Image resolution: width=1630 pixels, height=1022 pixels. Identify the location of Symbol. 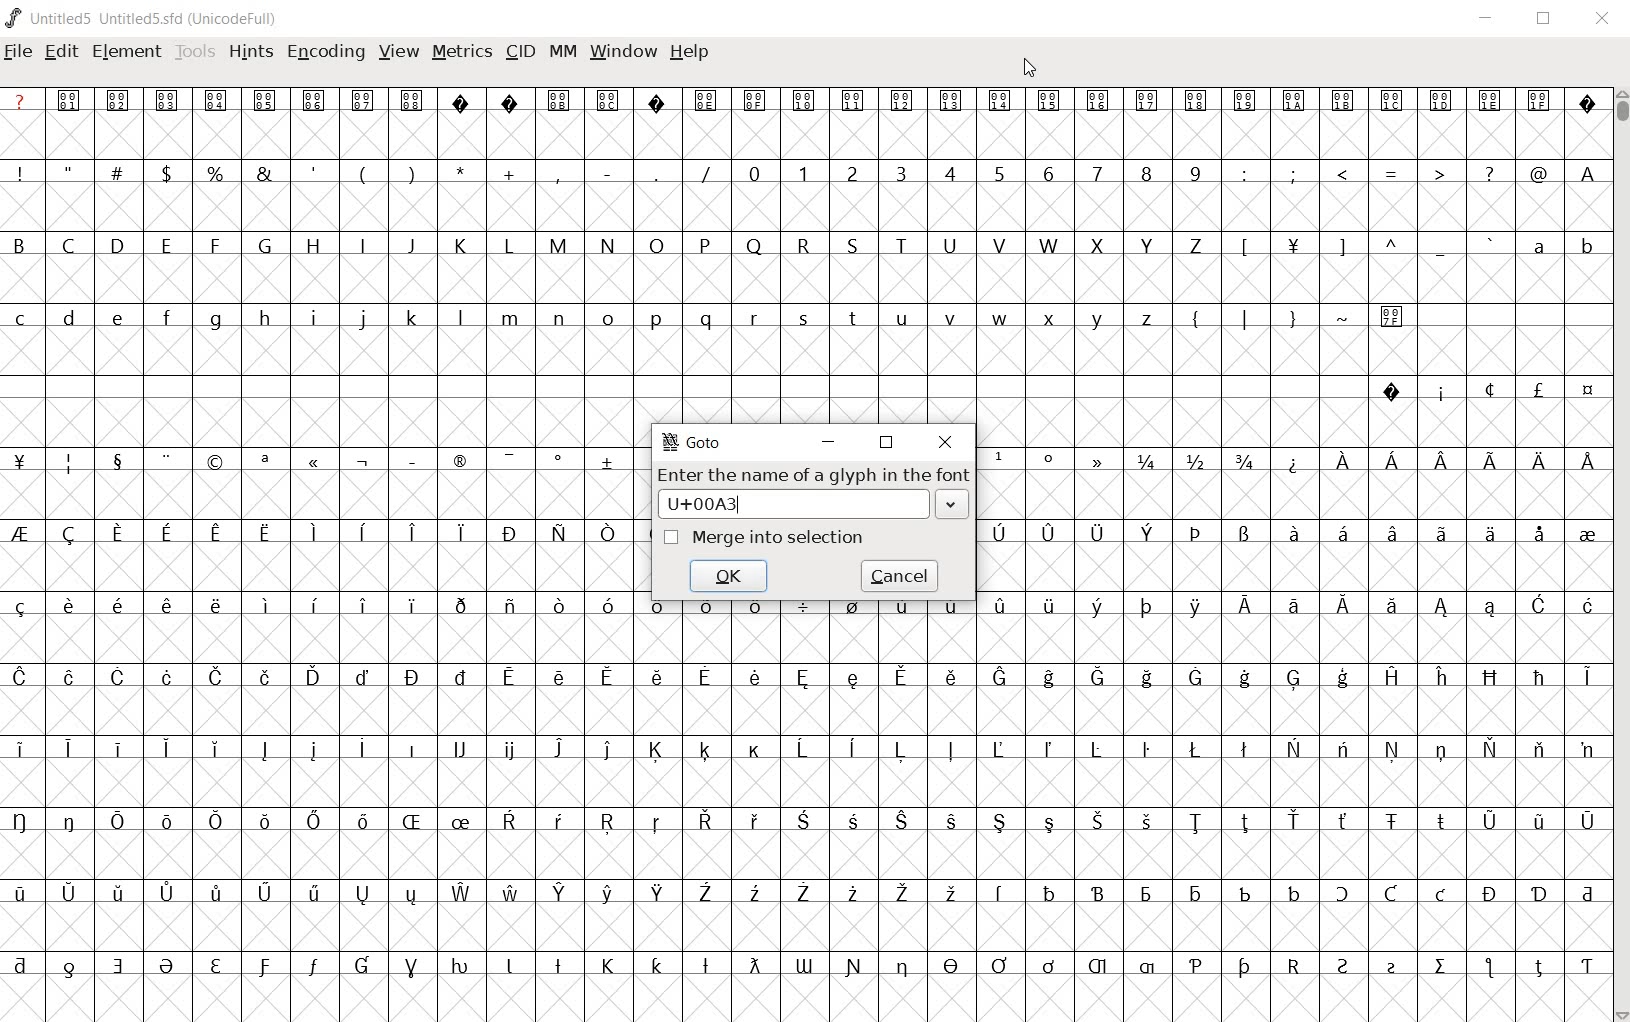
(25, 821).